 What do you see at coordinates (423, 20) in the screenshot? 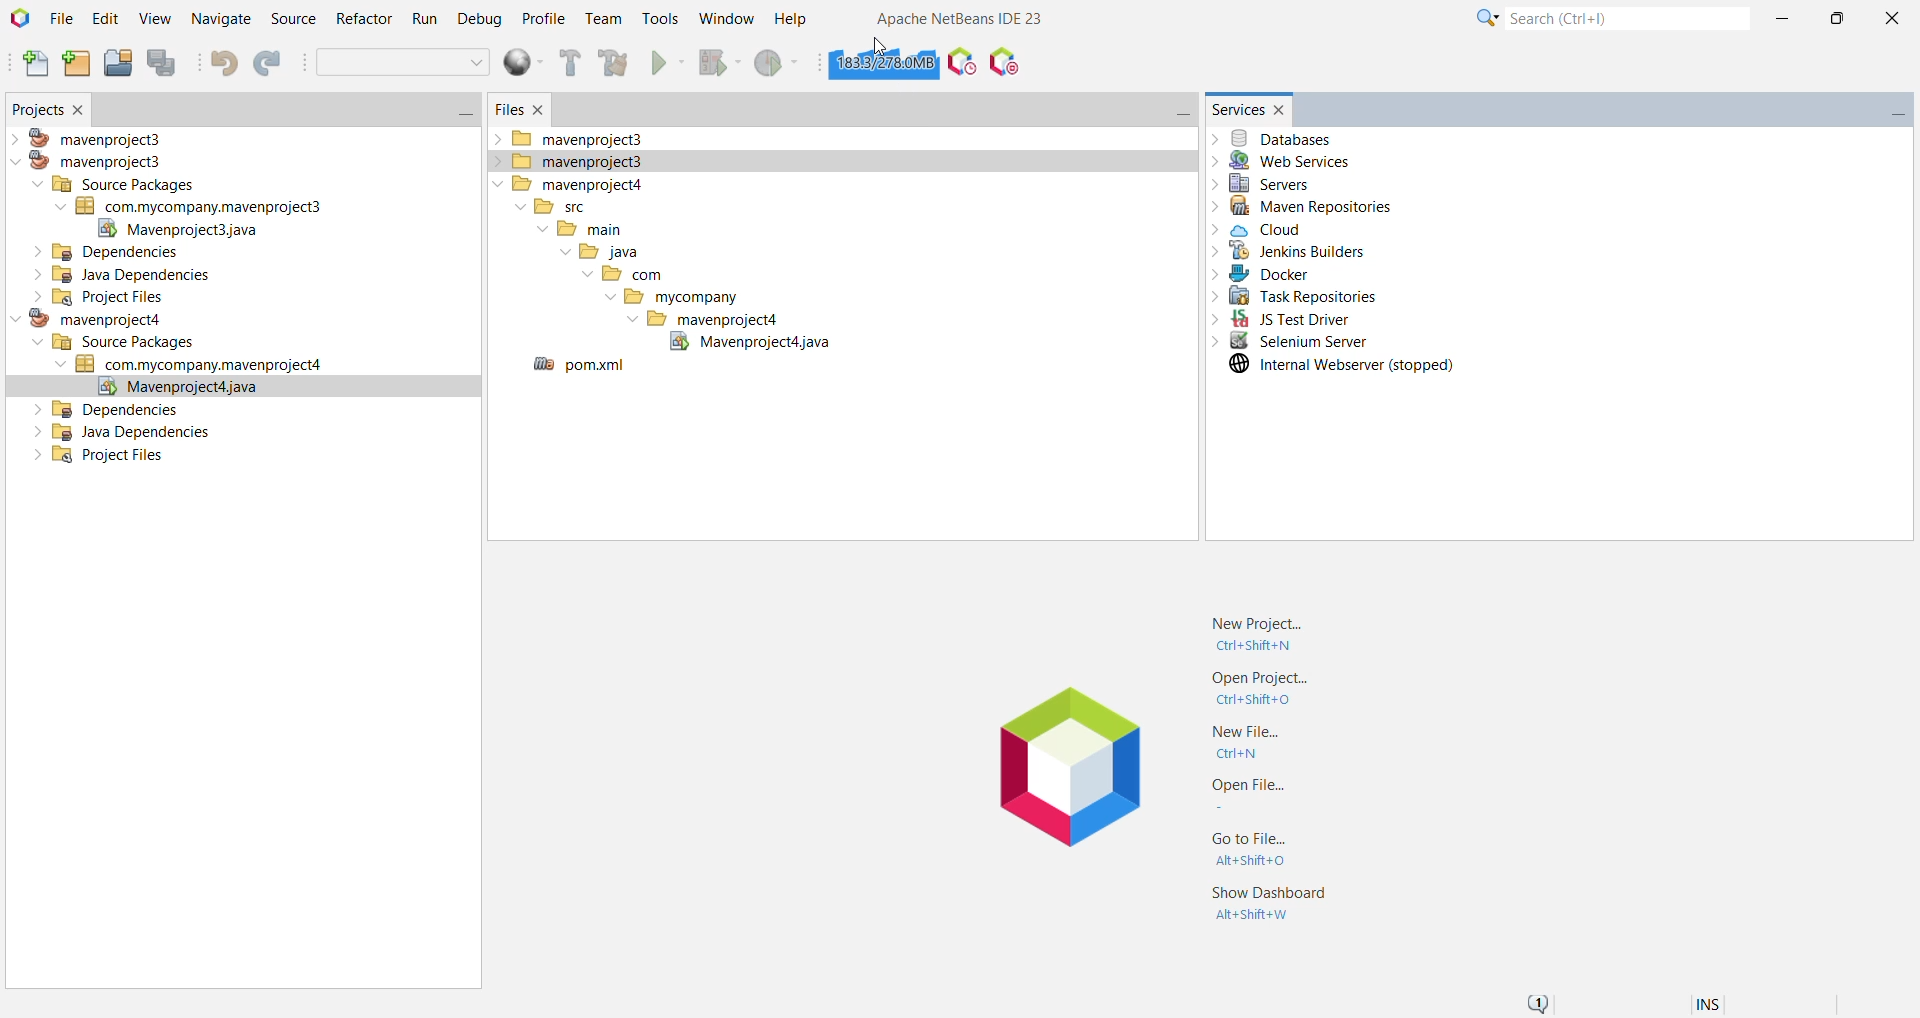
I see `Run` at bounding box center [423, 20].